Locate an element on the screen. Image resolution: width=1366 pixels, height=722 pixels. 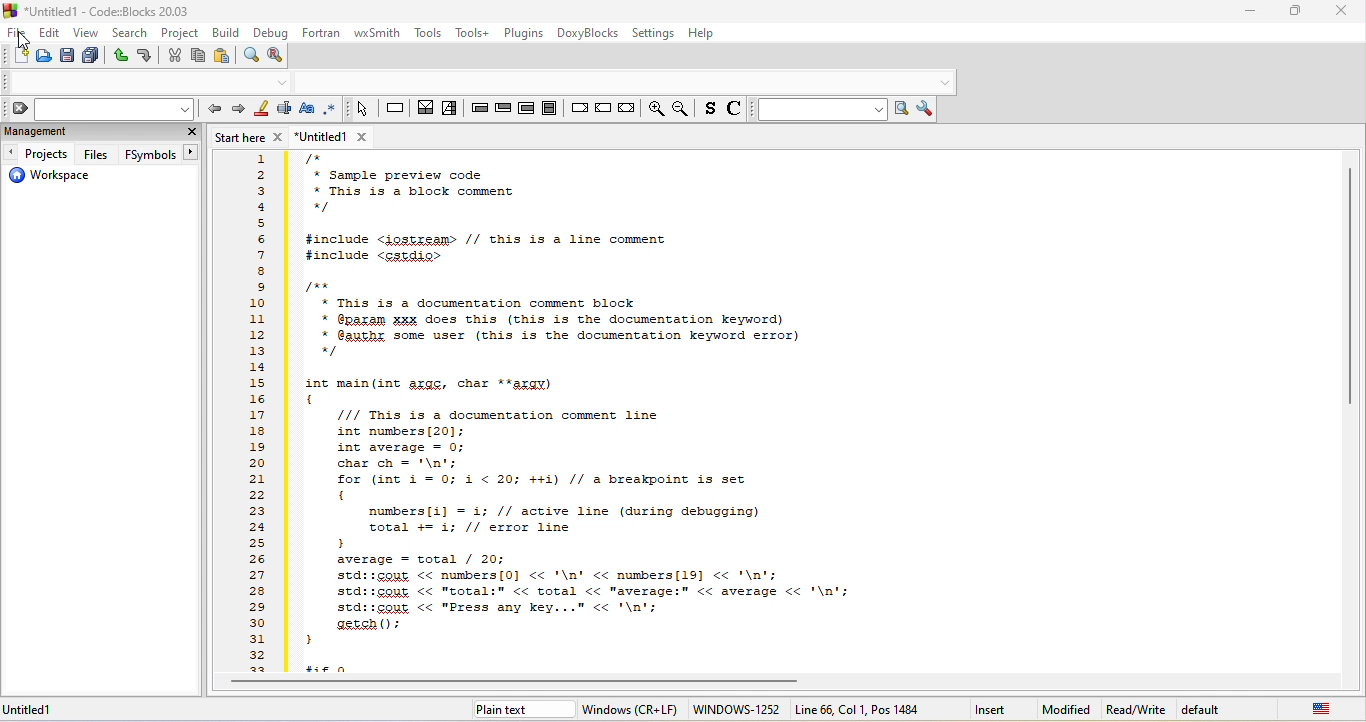
workspace is located at coordinates (59, 176).